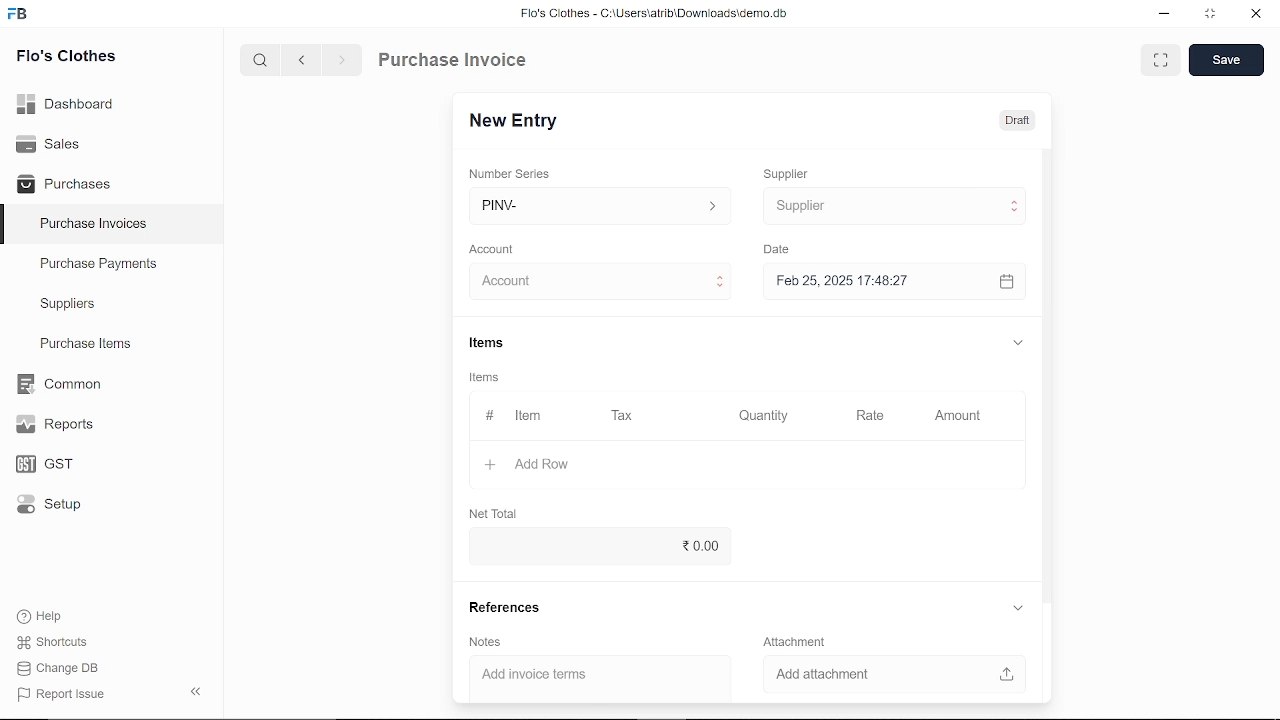 The image size is (1280, 720). Describe the element at coordinates (490, 379) in the screenshot. I see `Items` at that location.